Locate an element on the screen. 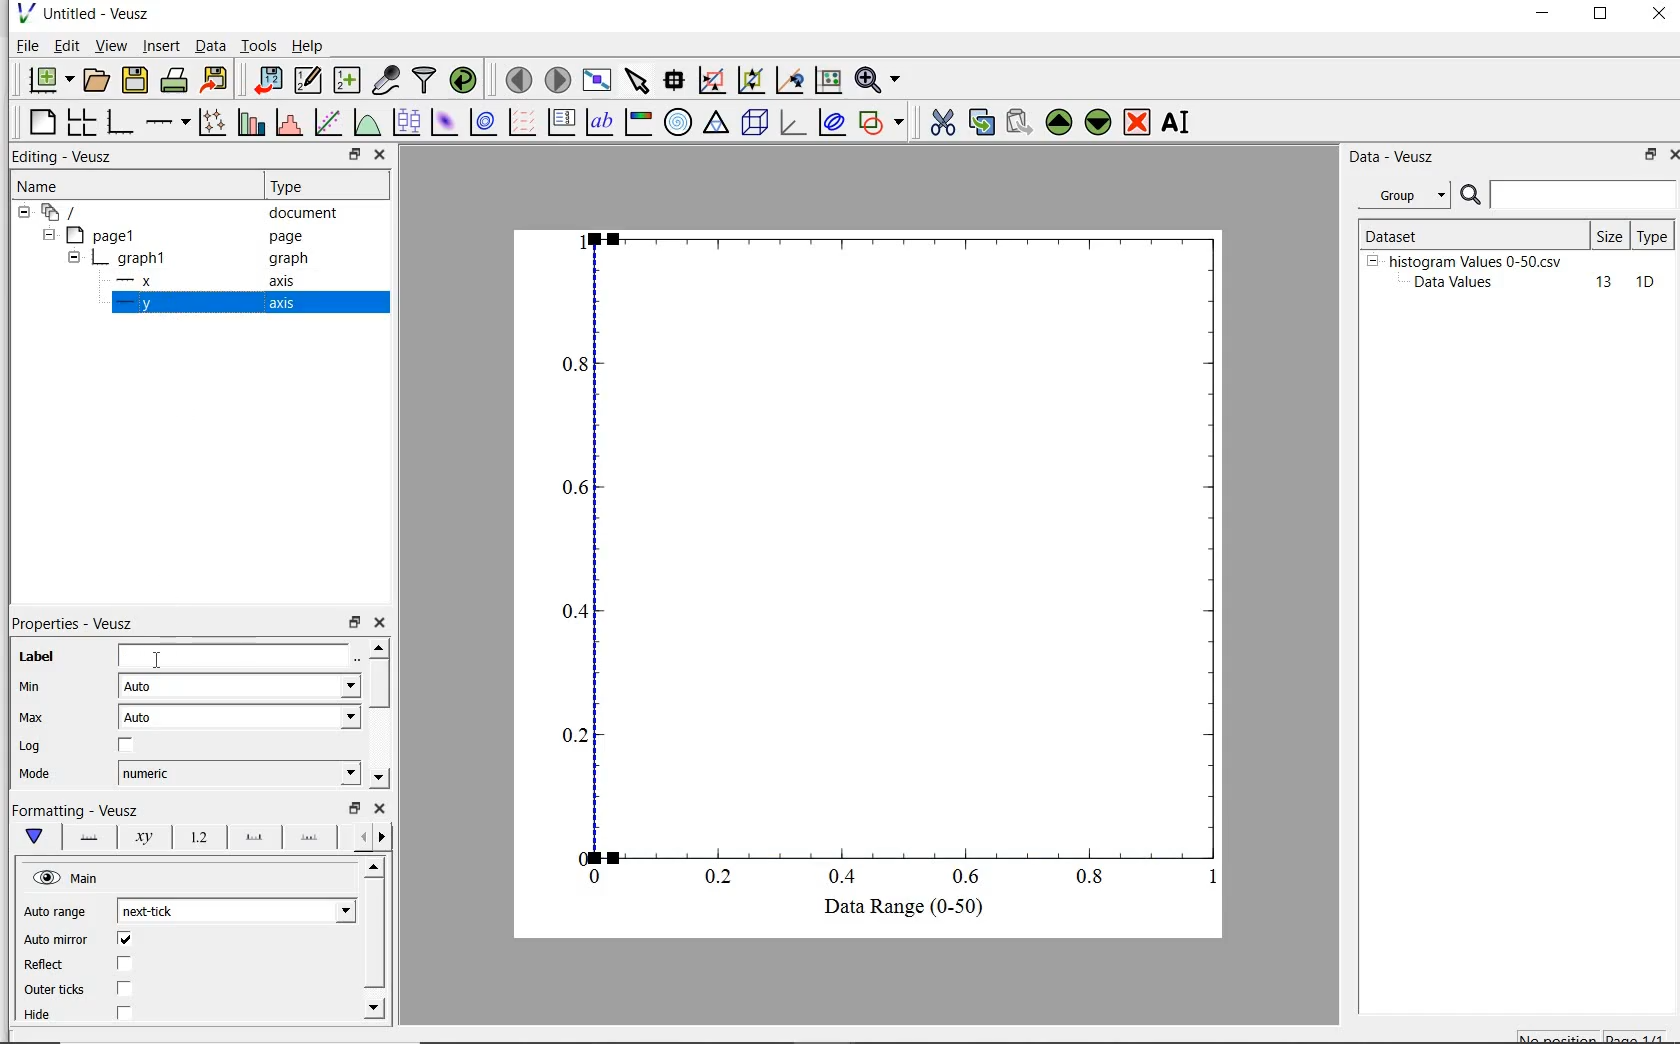  Untitled - Veusz is located at coordinates (101, 13).